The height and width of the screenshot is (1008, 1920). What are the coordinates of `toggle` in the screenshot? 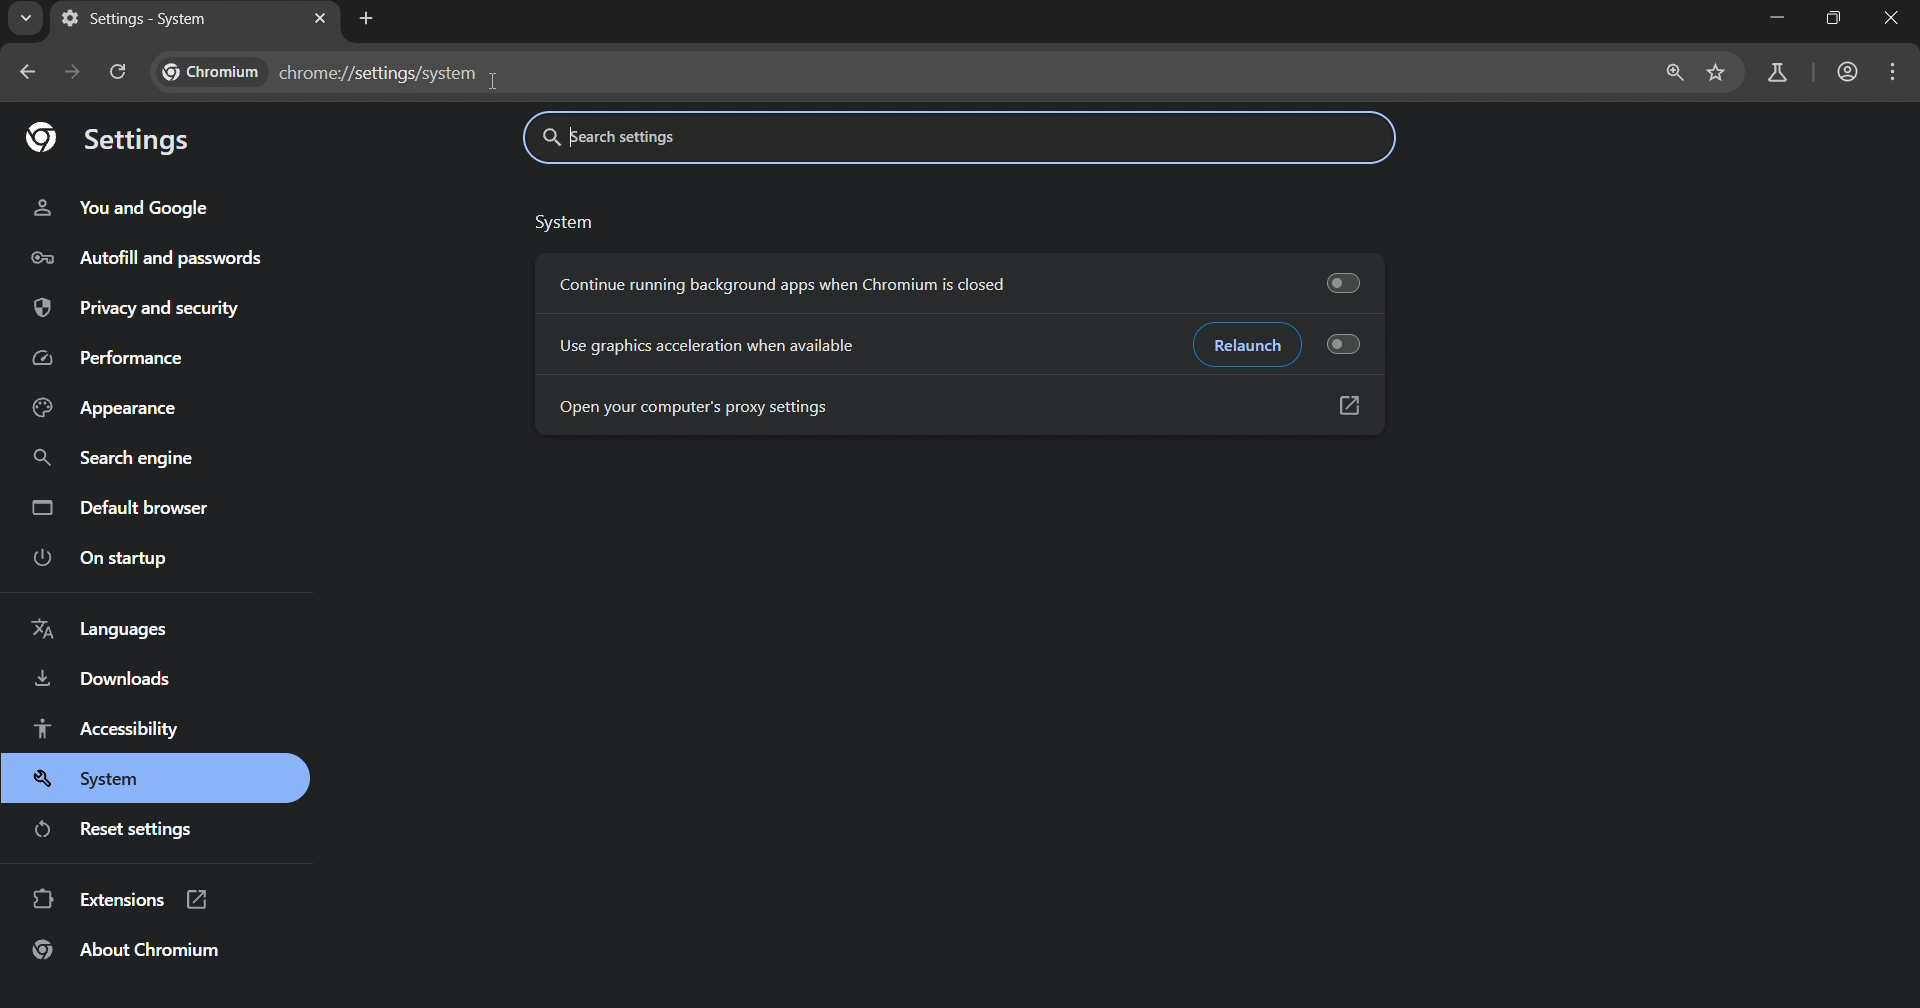 It's located at (1346, 284).